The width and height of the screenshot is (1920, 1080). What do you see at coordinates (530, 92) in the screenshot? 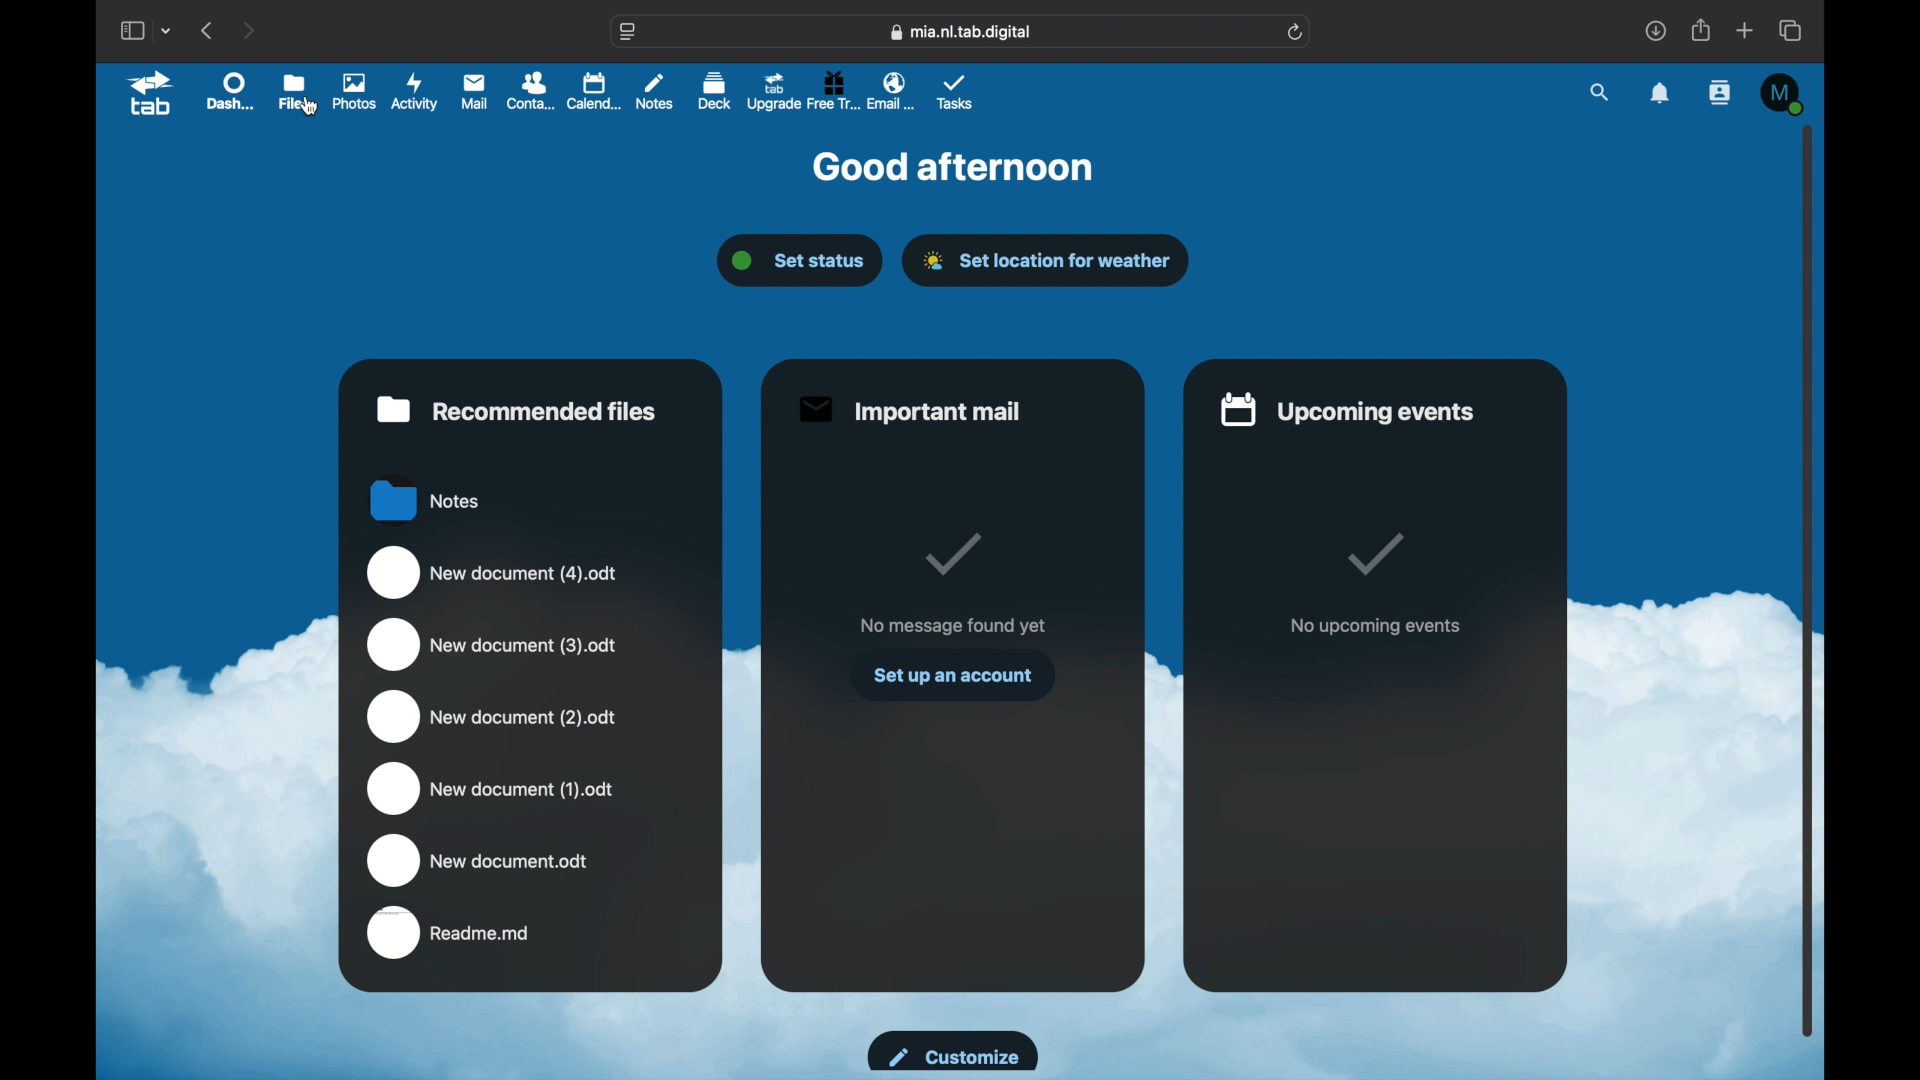
I see `contacts` at bounding box center [530, 92].